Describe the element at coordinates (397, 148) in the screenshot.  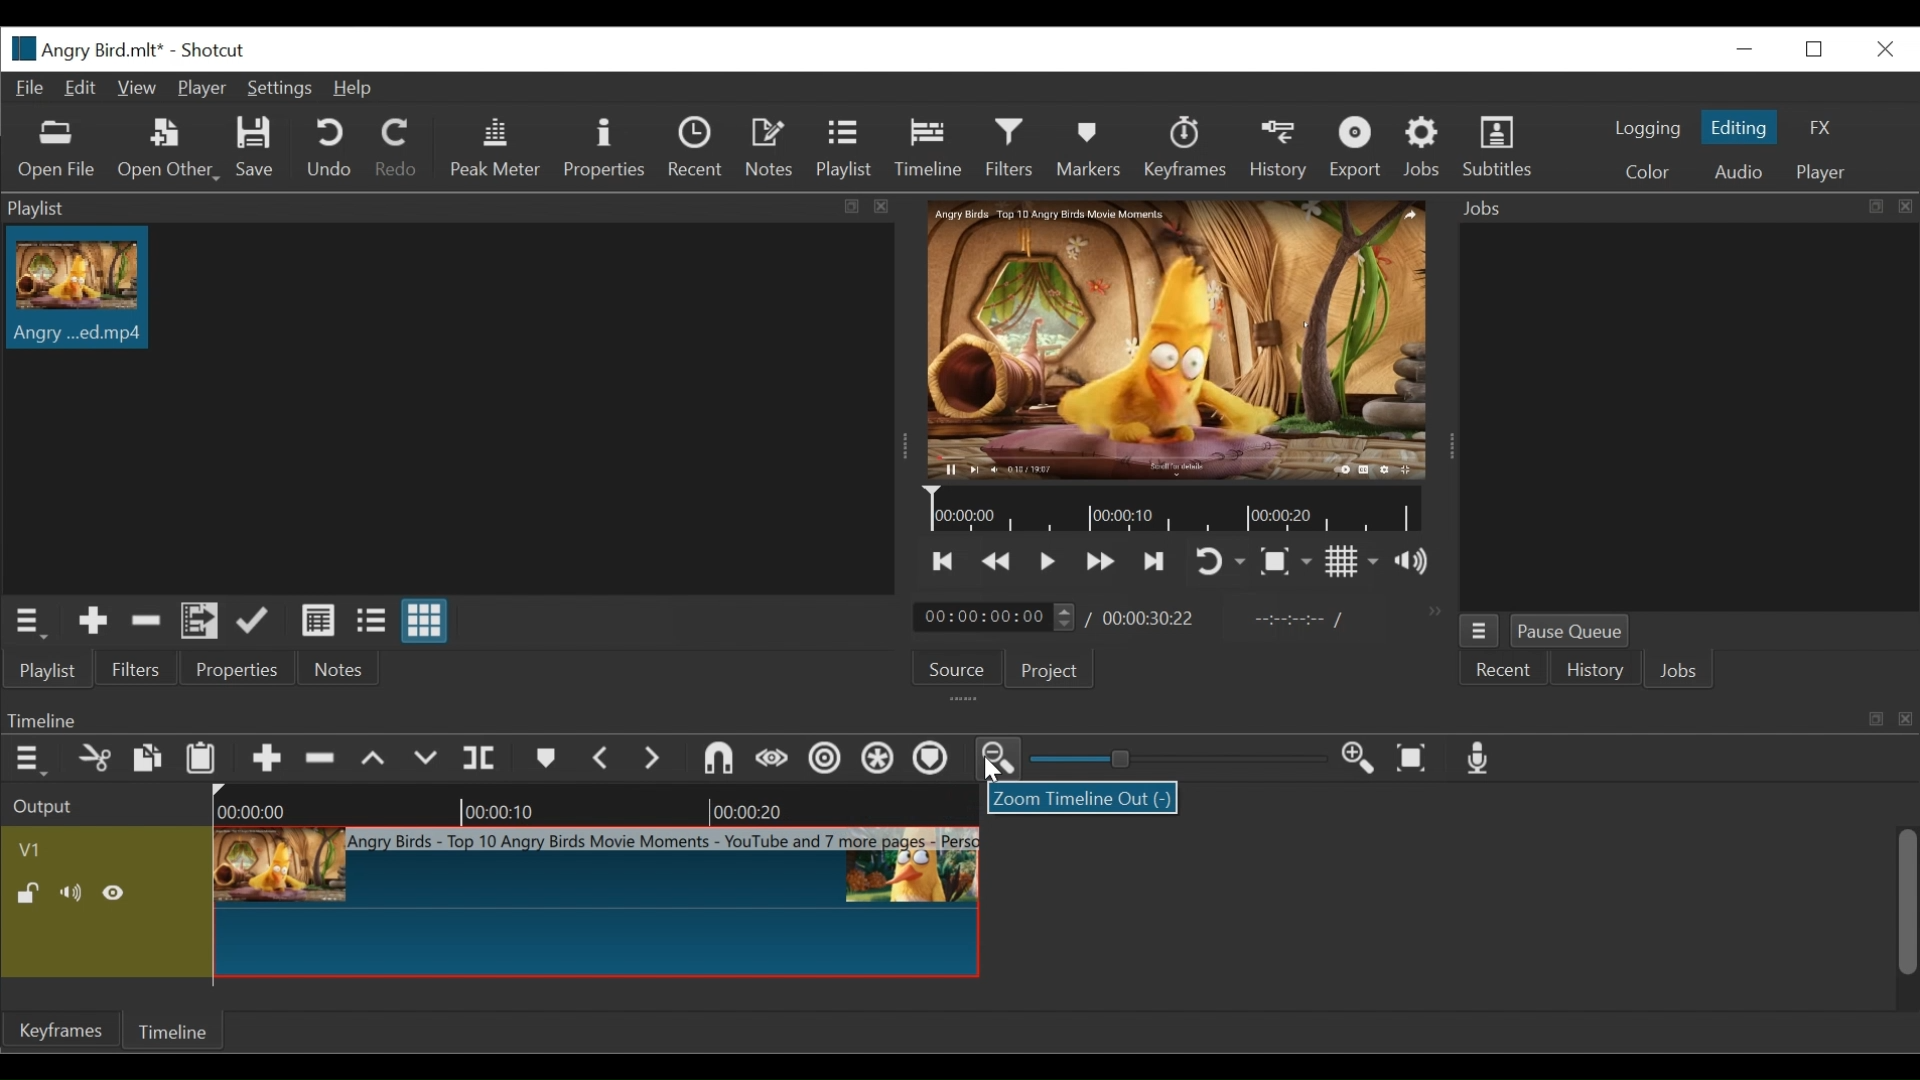
I see `Redo` at that location.